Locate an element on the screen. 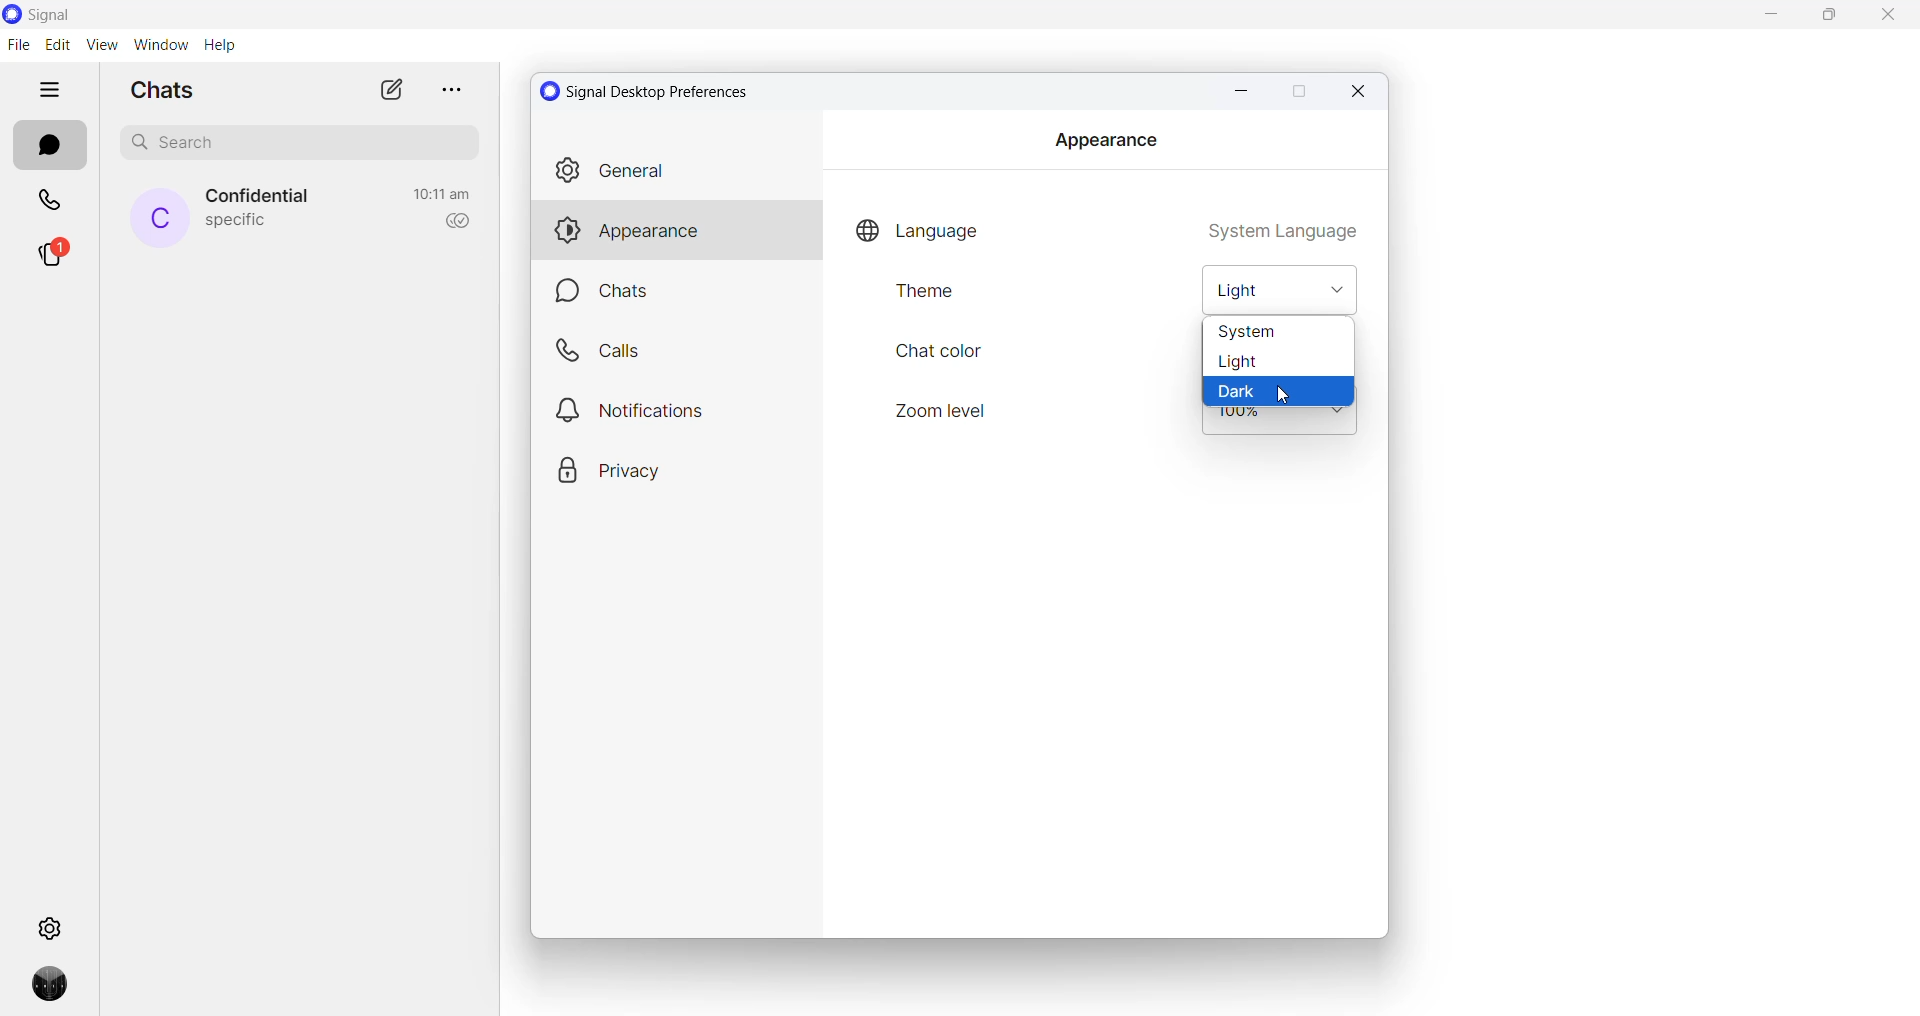 The height and width of the screenshot is (1016, 1920). dark is located at coordinates (1280, 389).